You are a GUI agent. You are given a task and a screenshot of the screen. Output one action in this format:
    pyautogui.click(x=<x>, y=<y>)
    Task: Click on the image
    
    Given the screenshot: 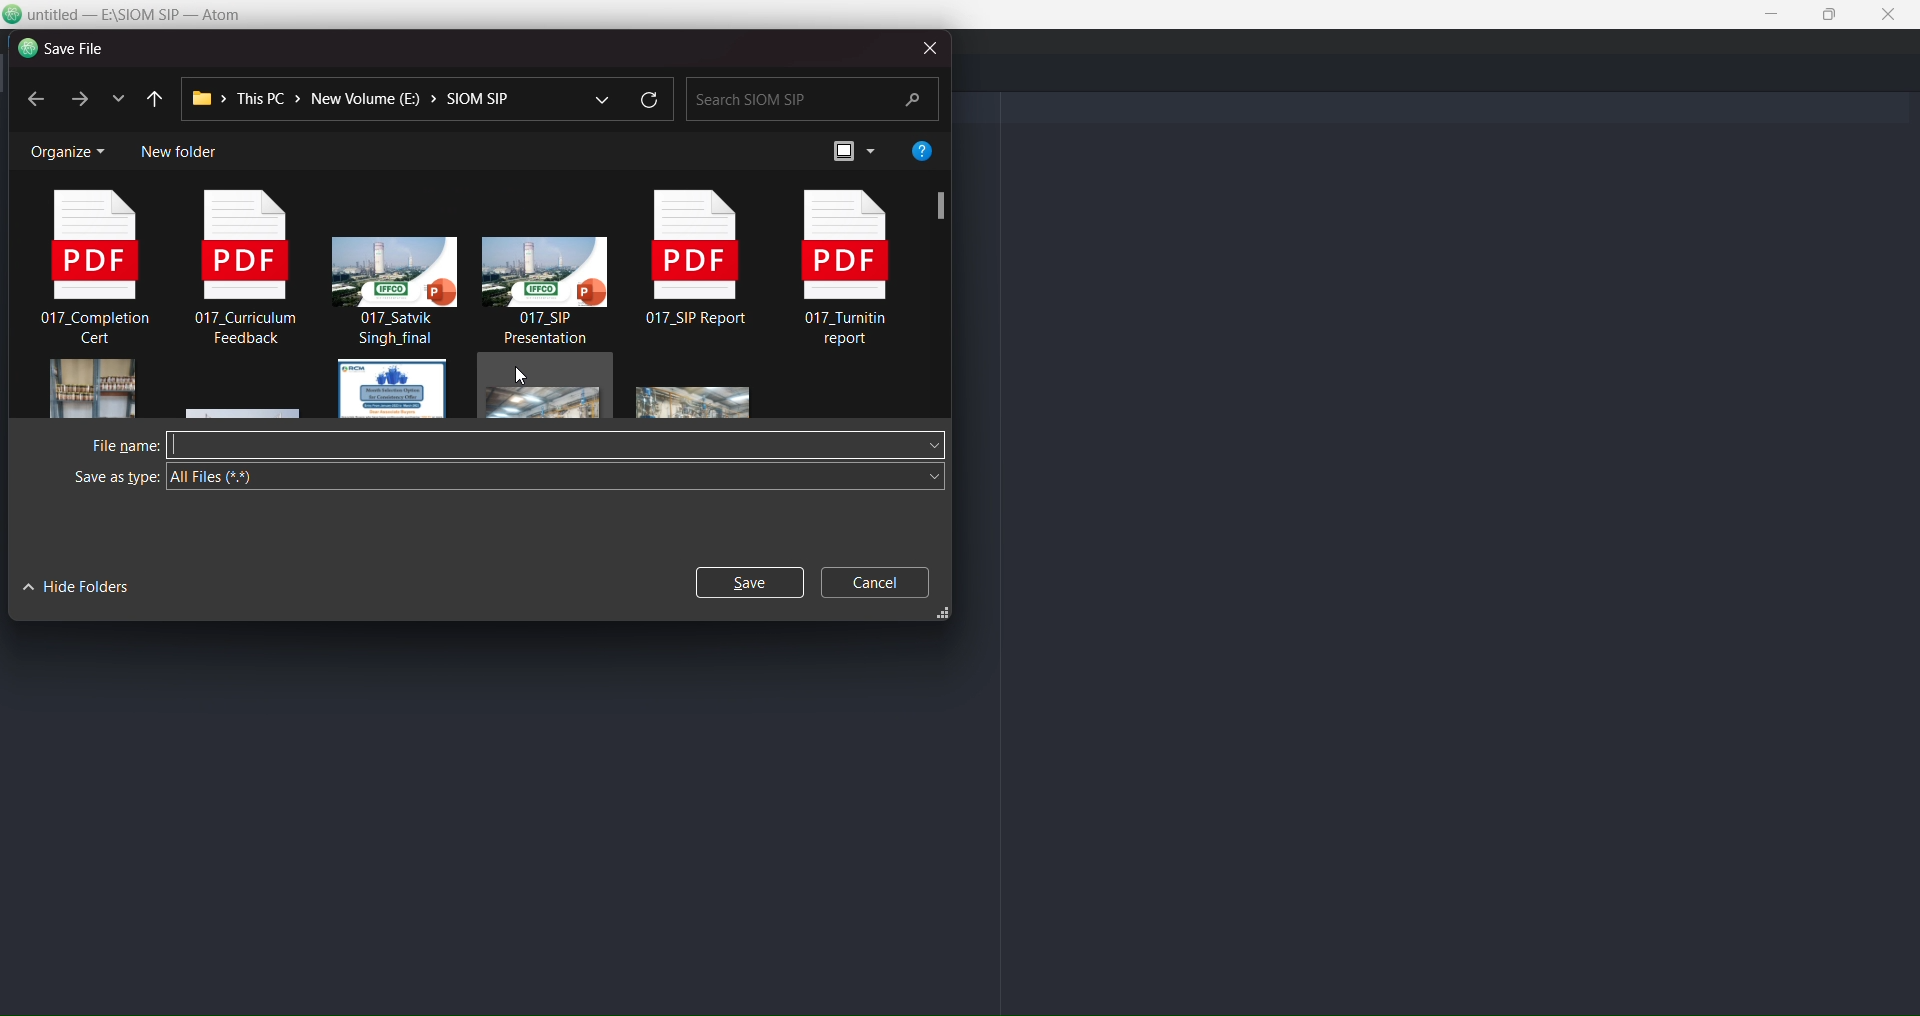 What is the action you would take?
    pyautogui.click(x=98, y=386)
    